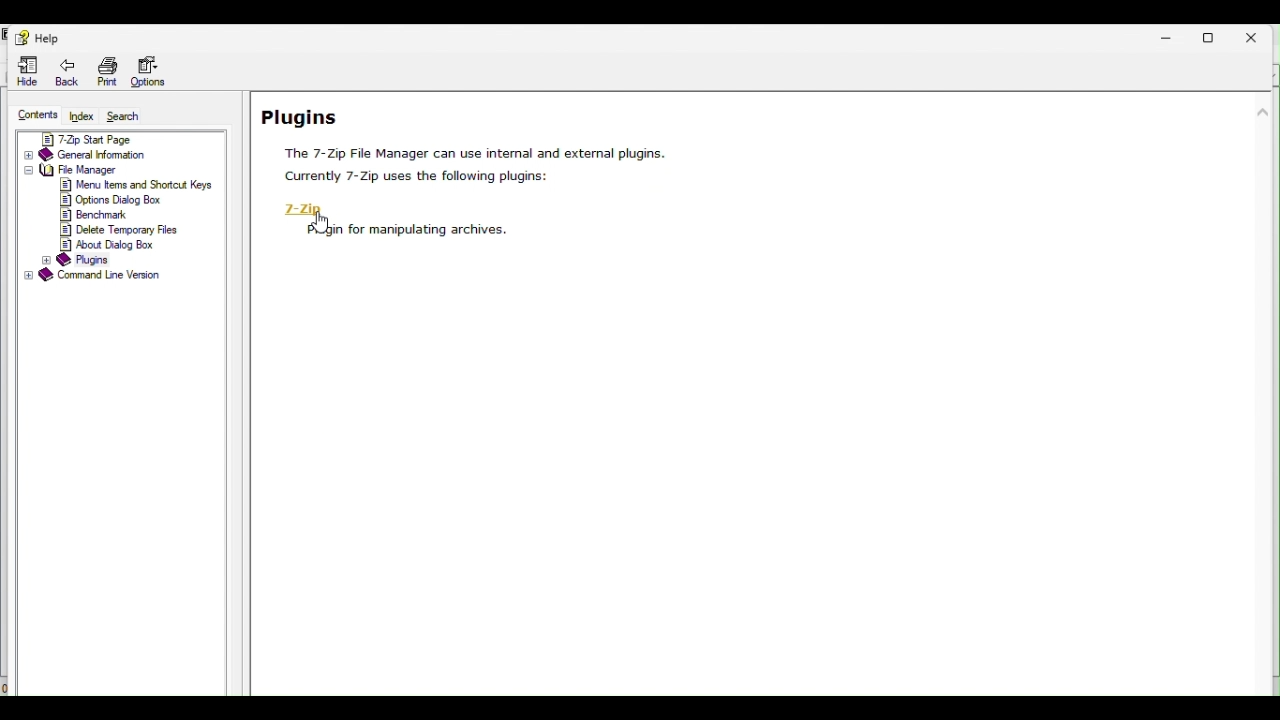  I want to click on Minimize, so click(1169, 37).